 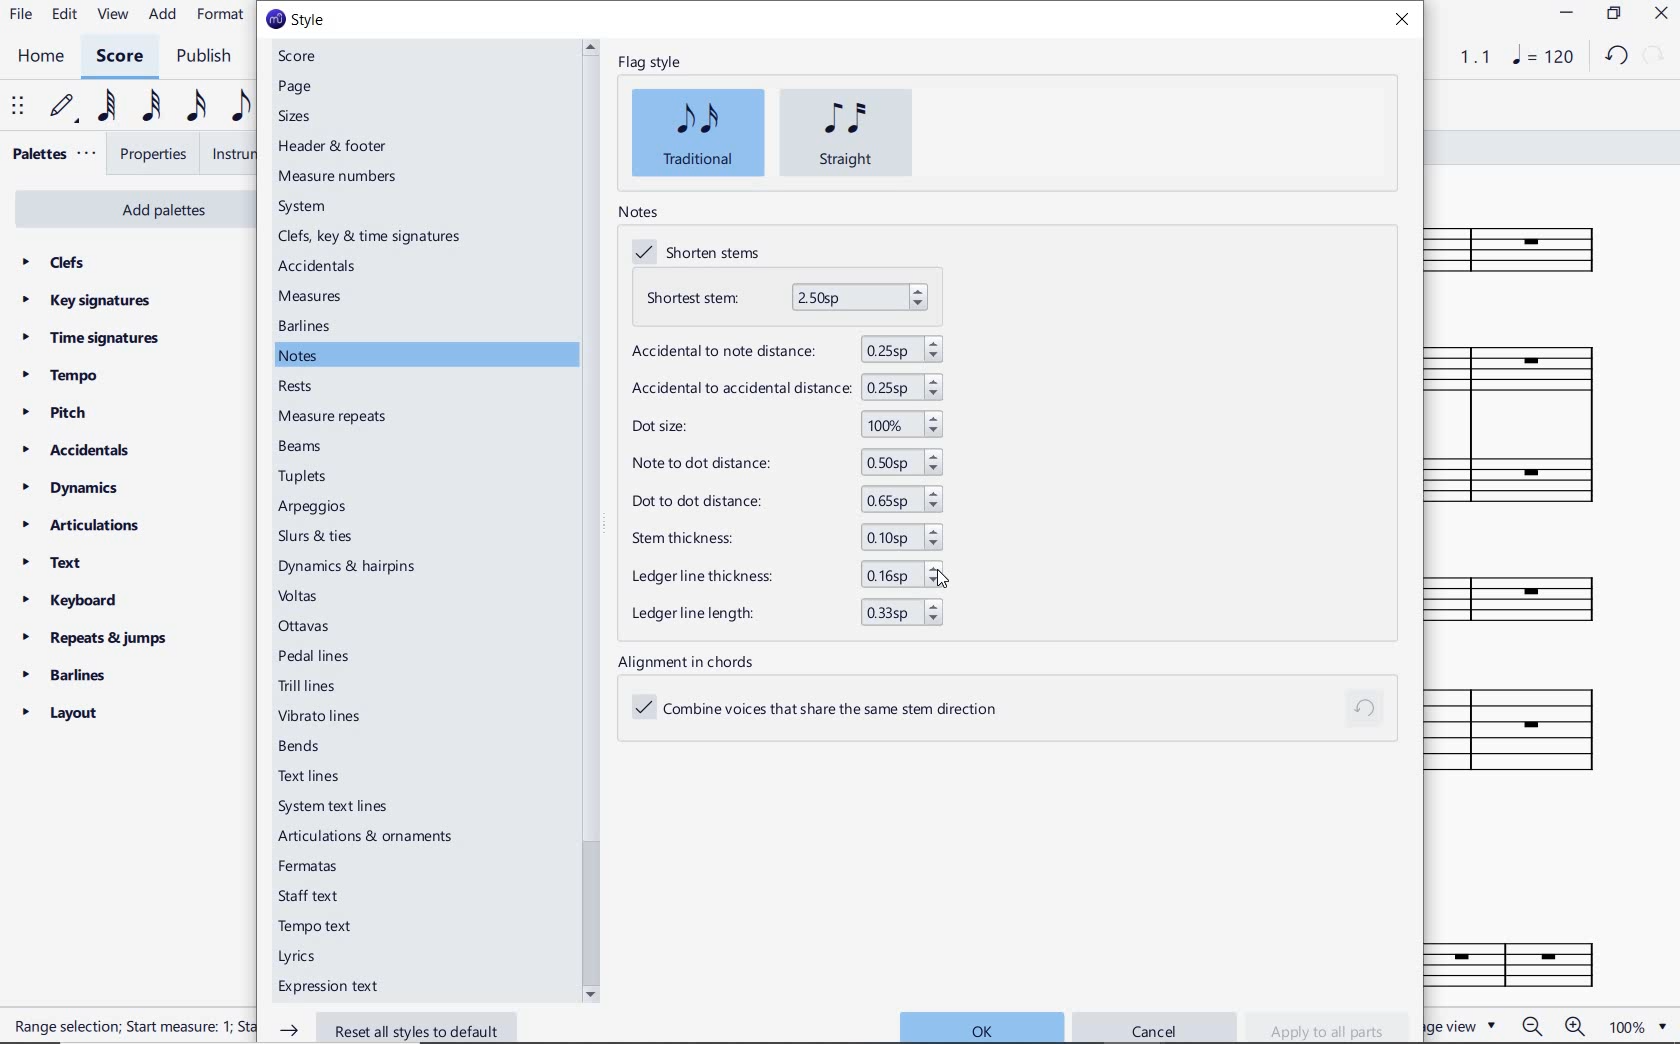 What do you see at coordinates (299, 116) in the screenshot?
I see `sizes` at bounding box center [299, 116].